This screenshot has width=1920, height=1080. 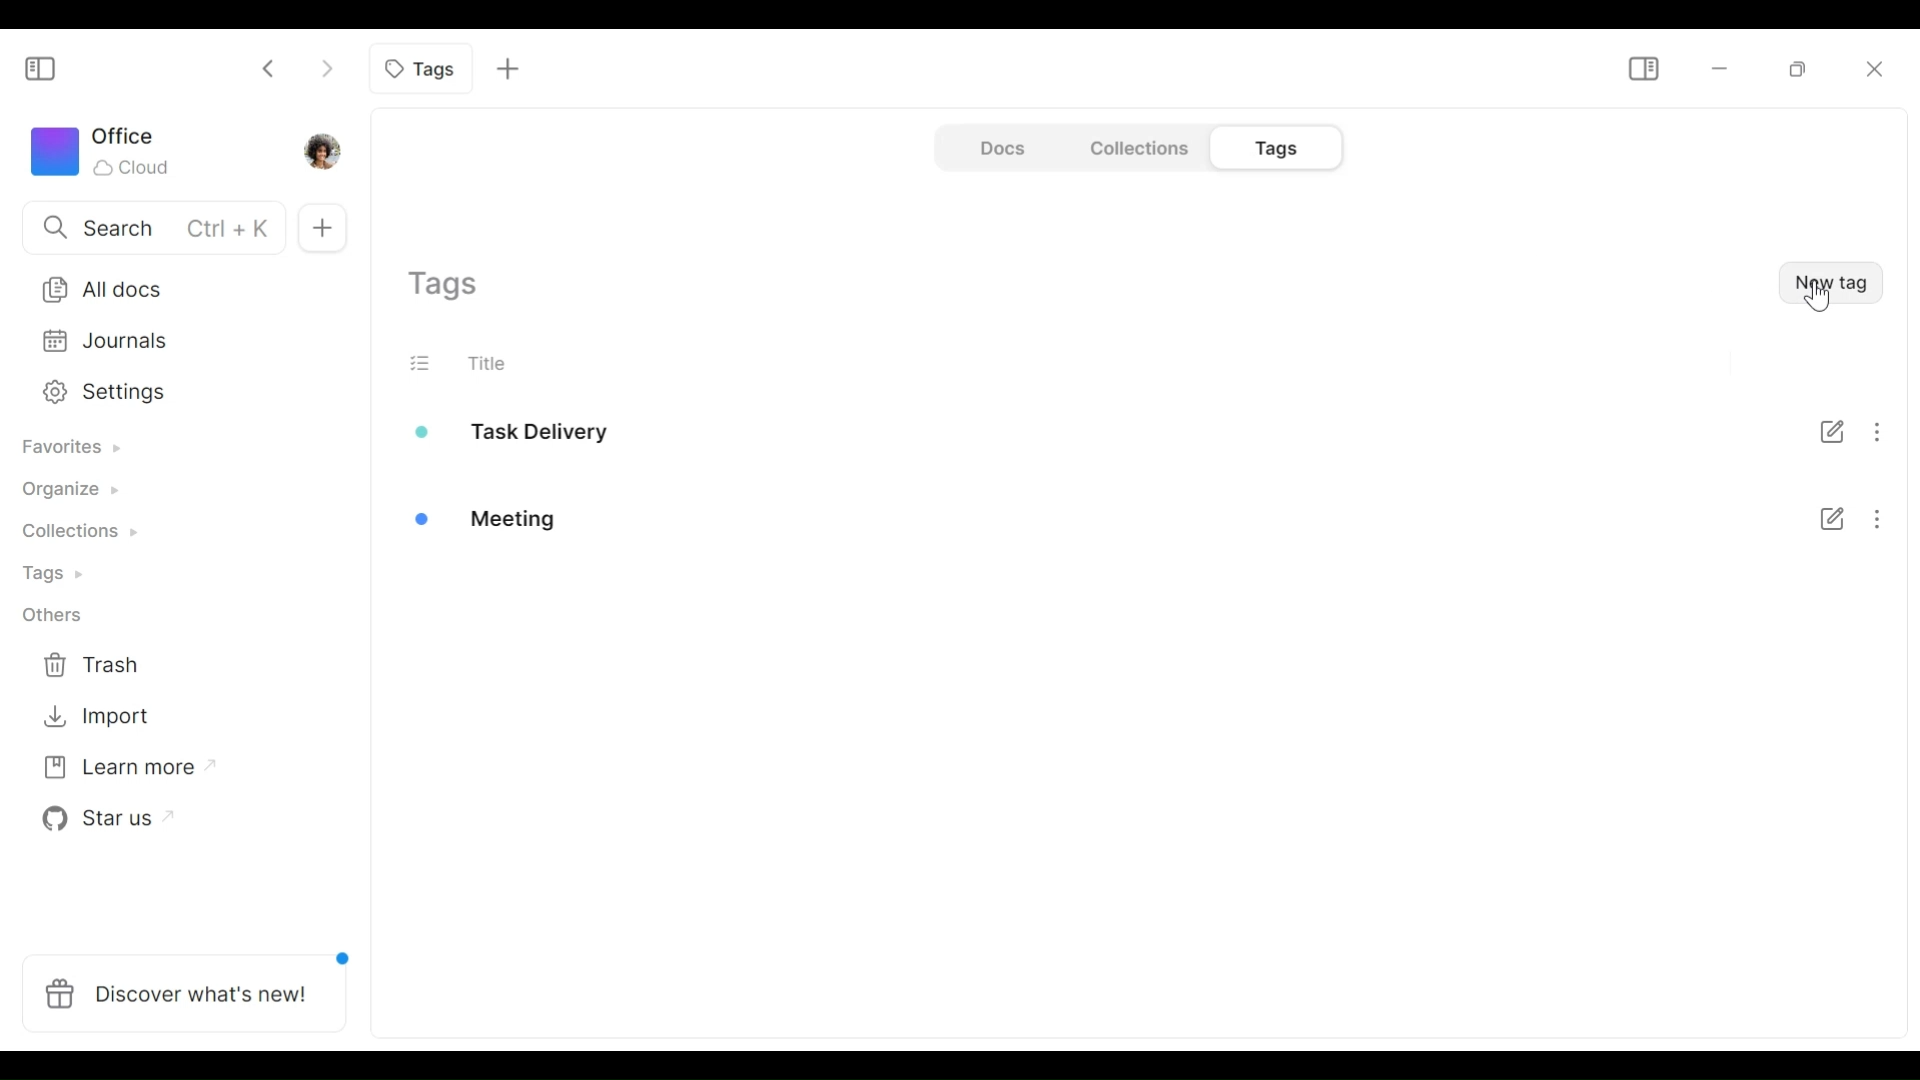 What do you see at coordinates (540, 512) in the screenshot?
I see `Meeting` at bounding box center [540, 512].